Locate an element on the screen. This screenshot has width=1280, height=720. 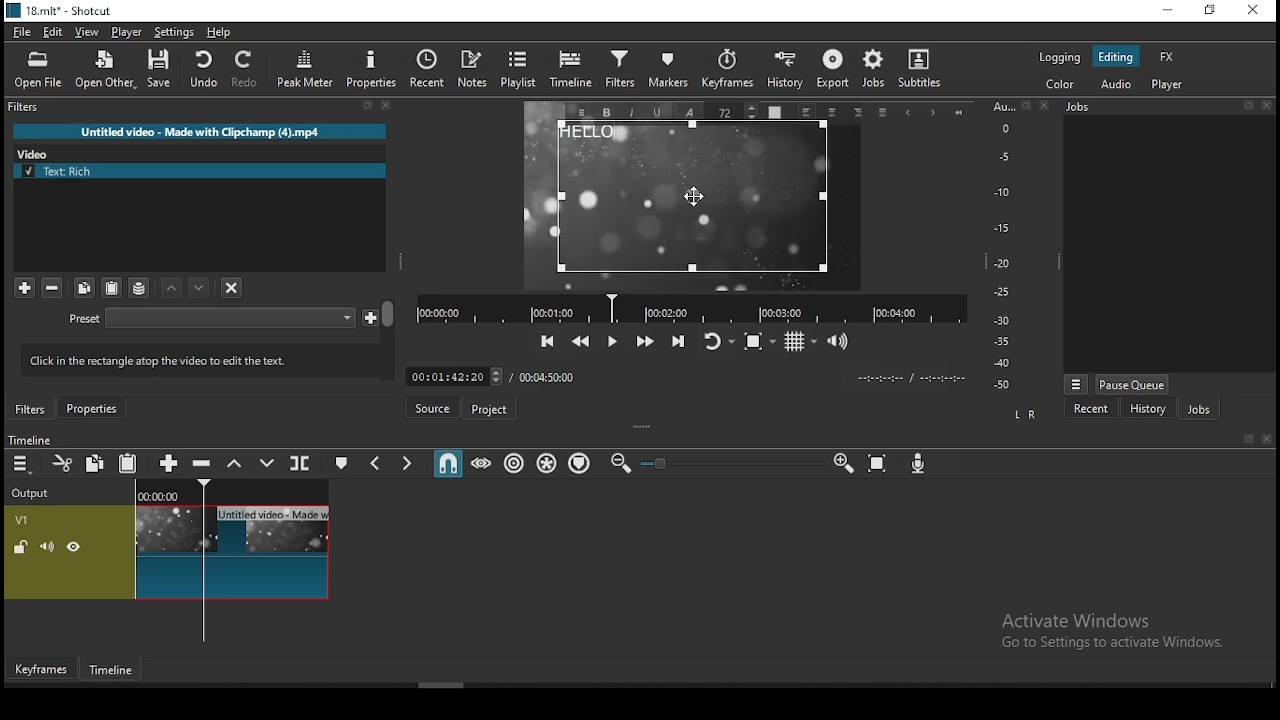
move filter down is located at coordinates (173, 288).